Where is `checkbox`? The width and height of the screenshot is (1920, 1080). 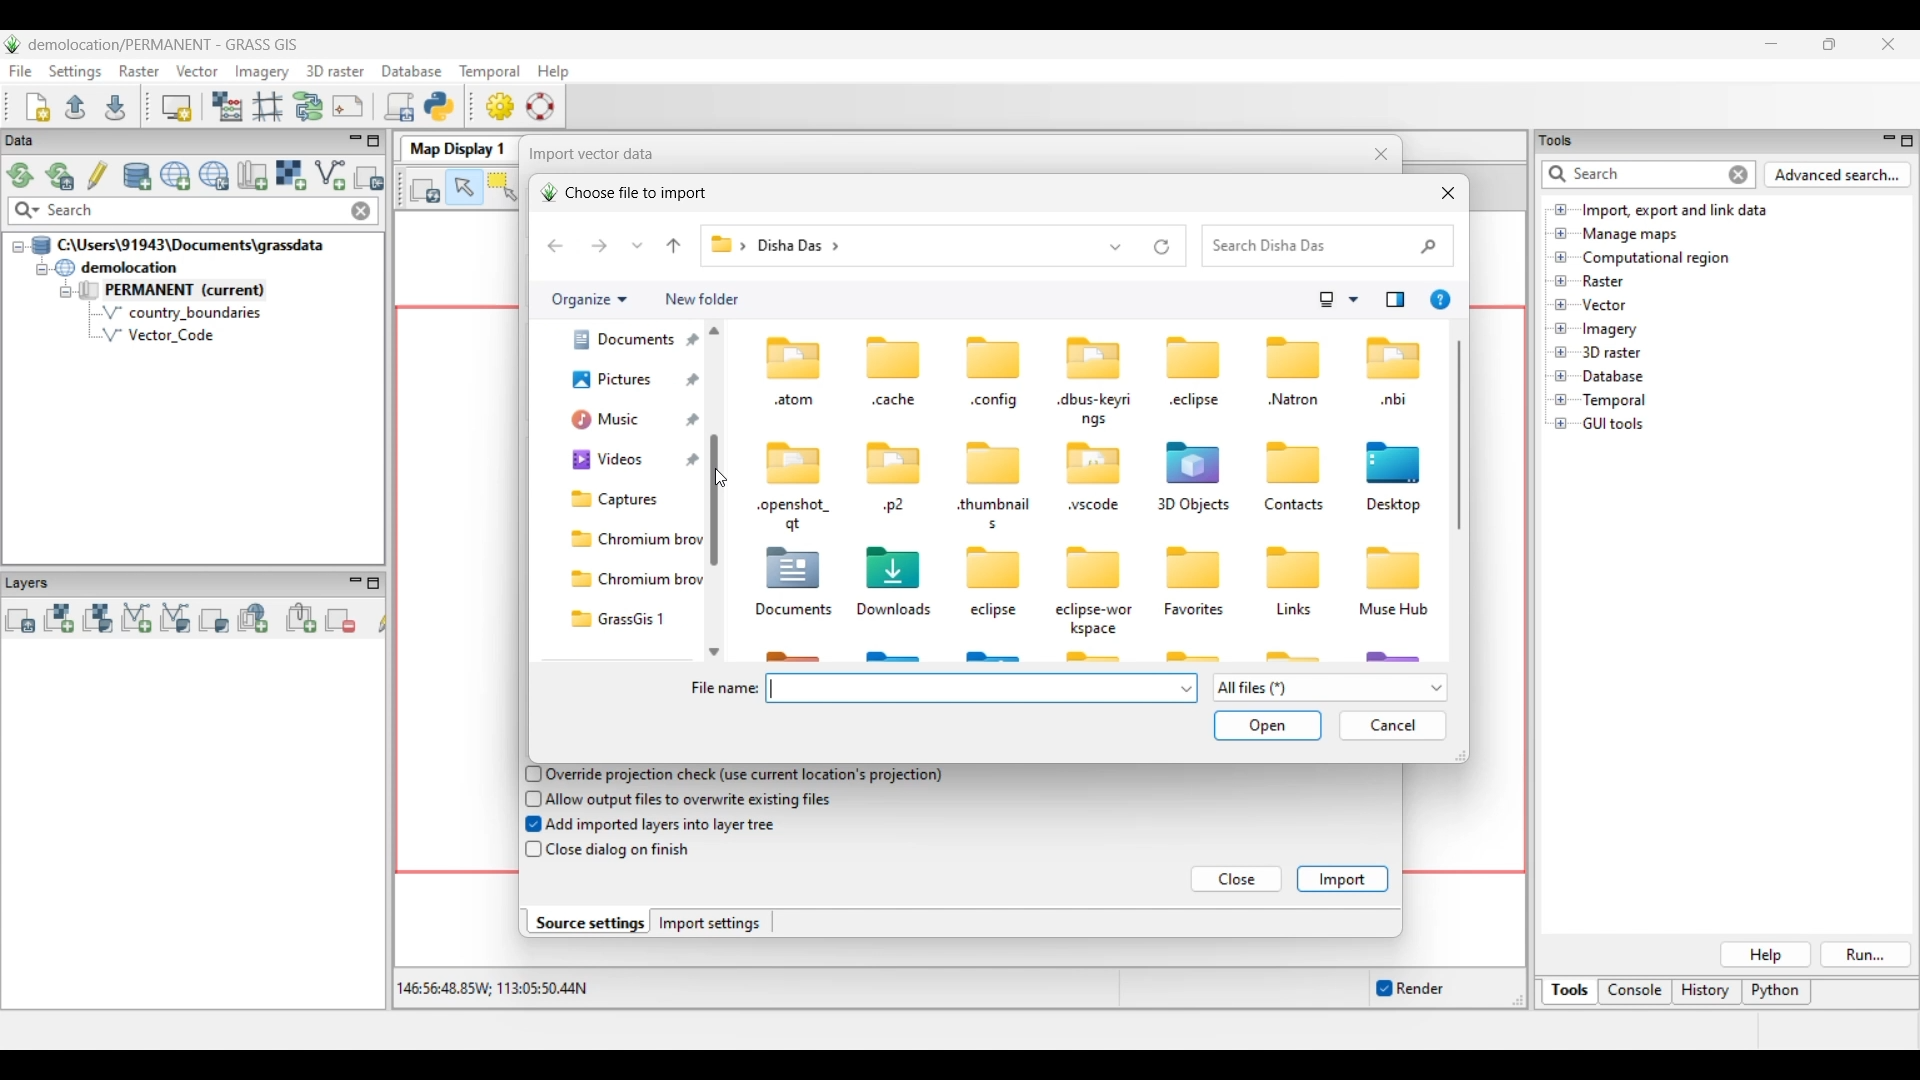
checkbox is located at coordinates (529, 798).